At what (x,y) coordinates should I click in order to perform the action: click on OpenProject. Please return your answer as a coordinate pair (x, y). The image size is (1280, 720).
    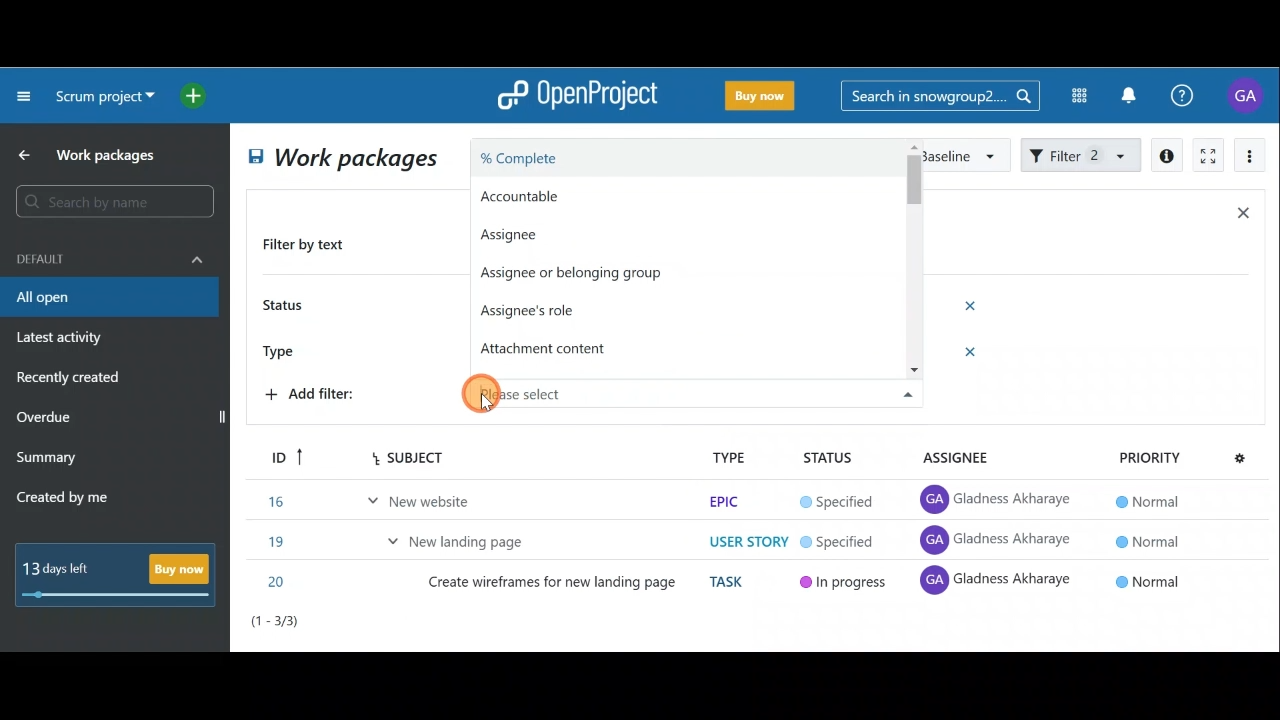
    Looking at the image, I should click on (577, 97).